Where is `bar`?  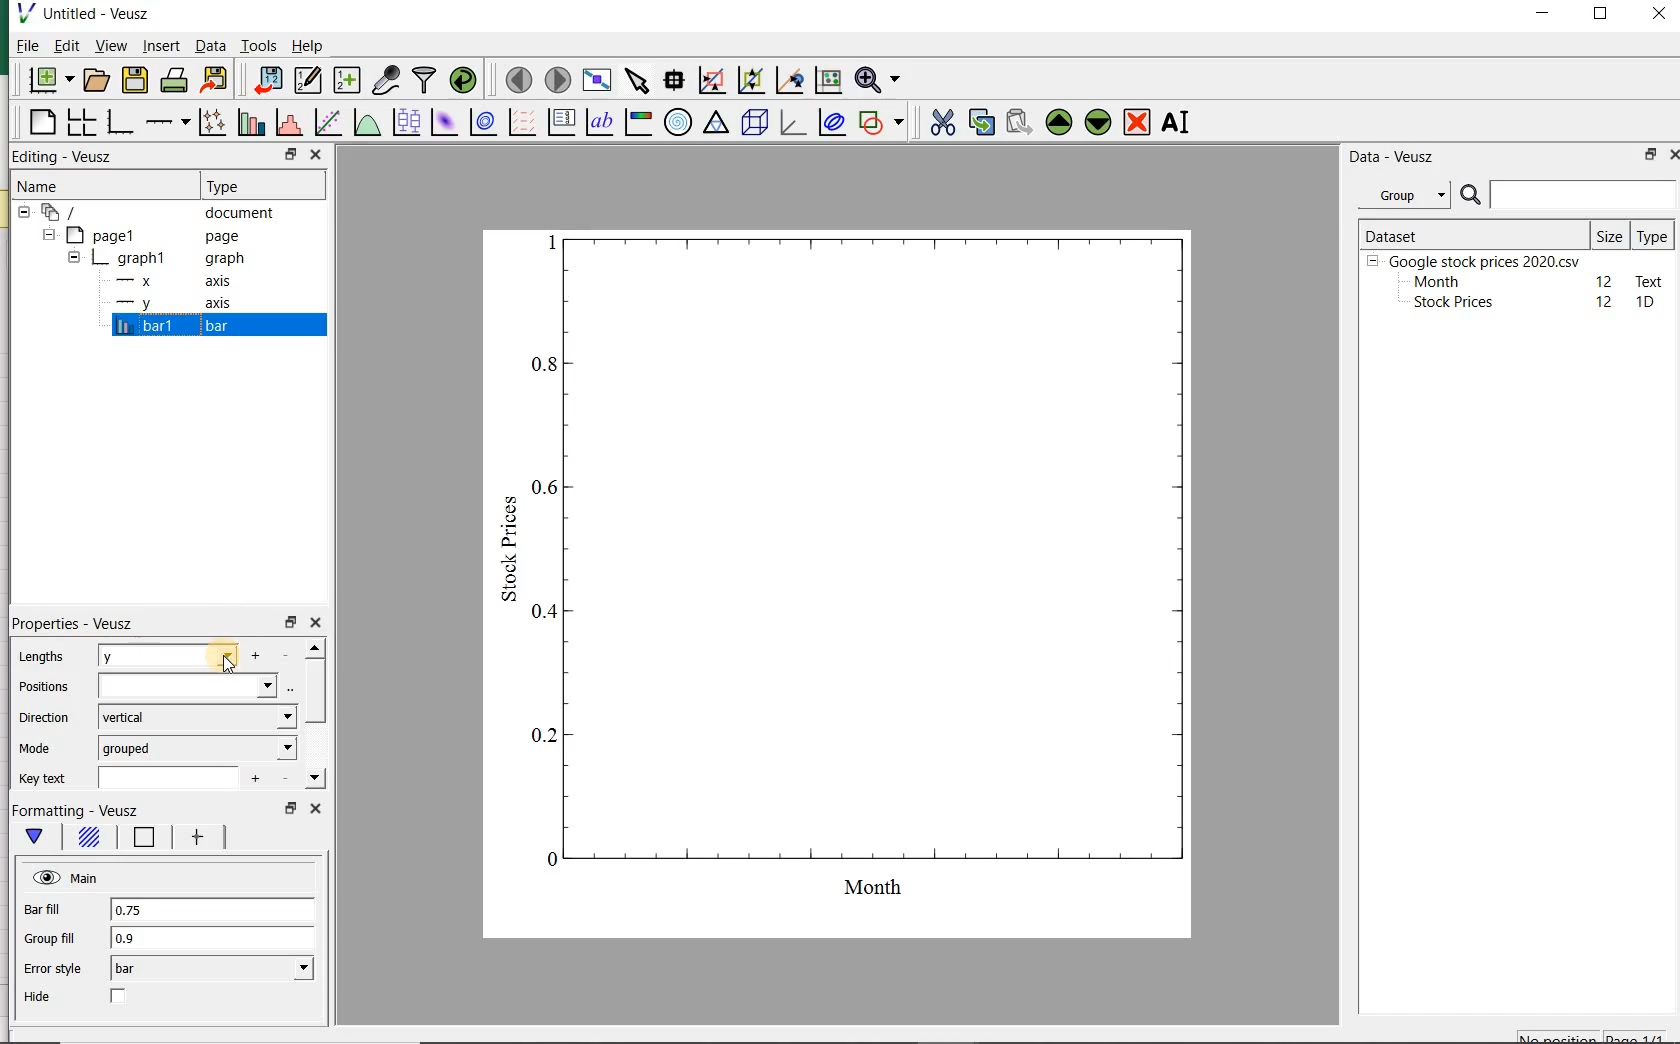 bar is located at coordinates (210, 969).